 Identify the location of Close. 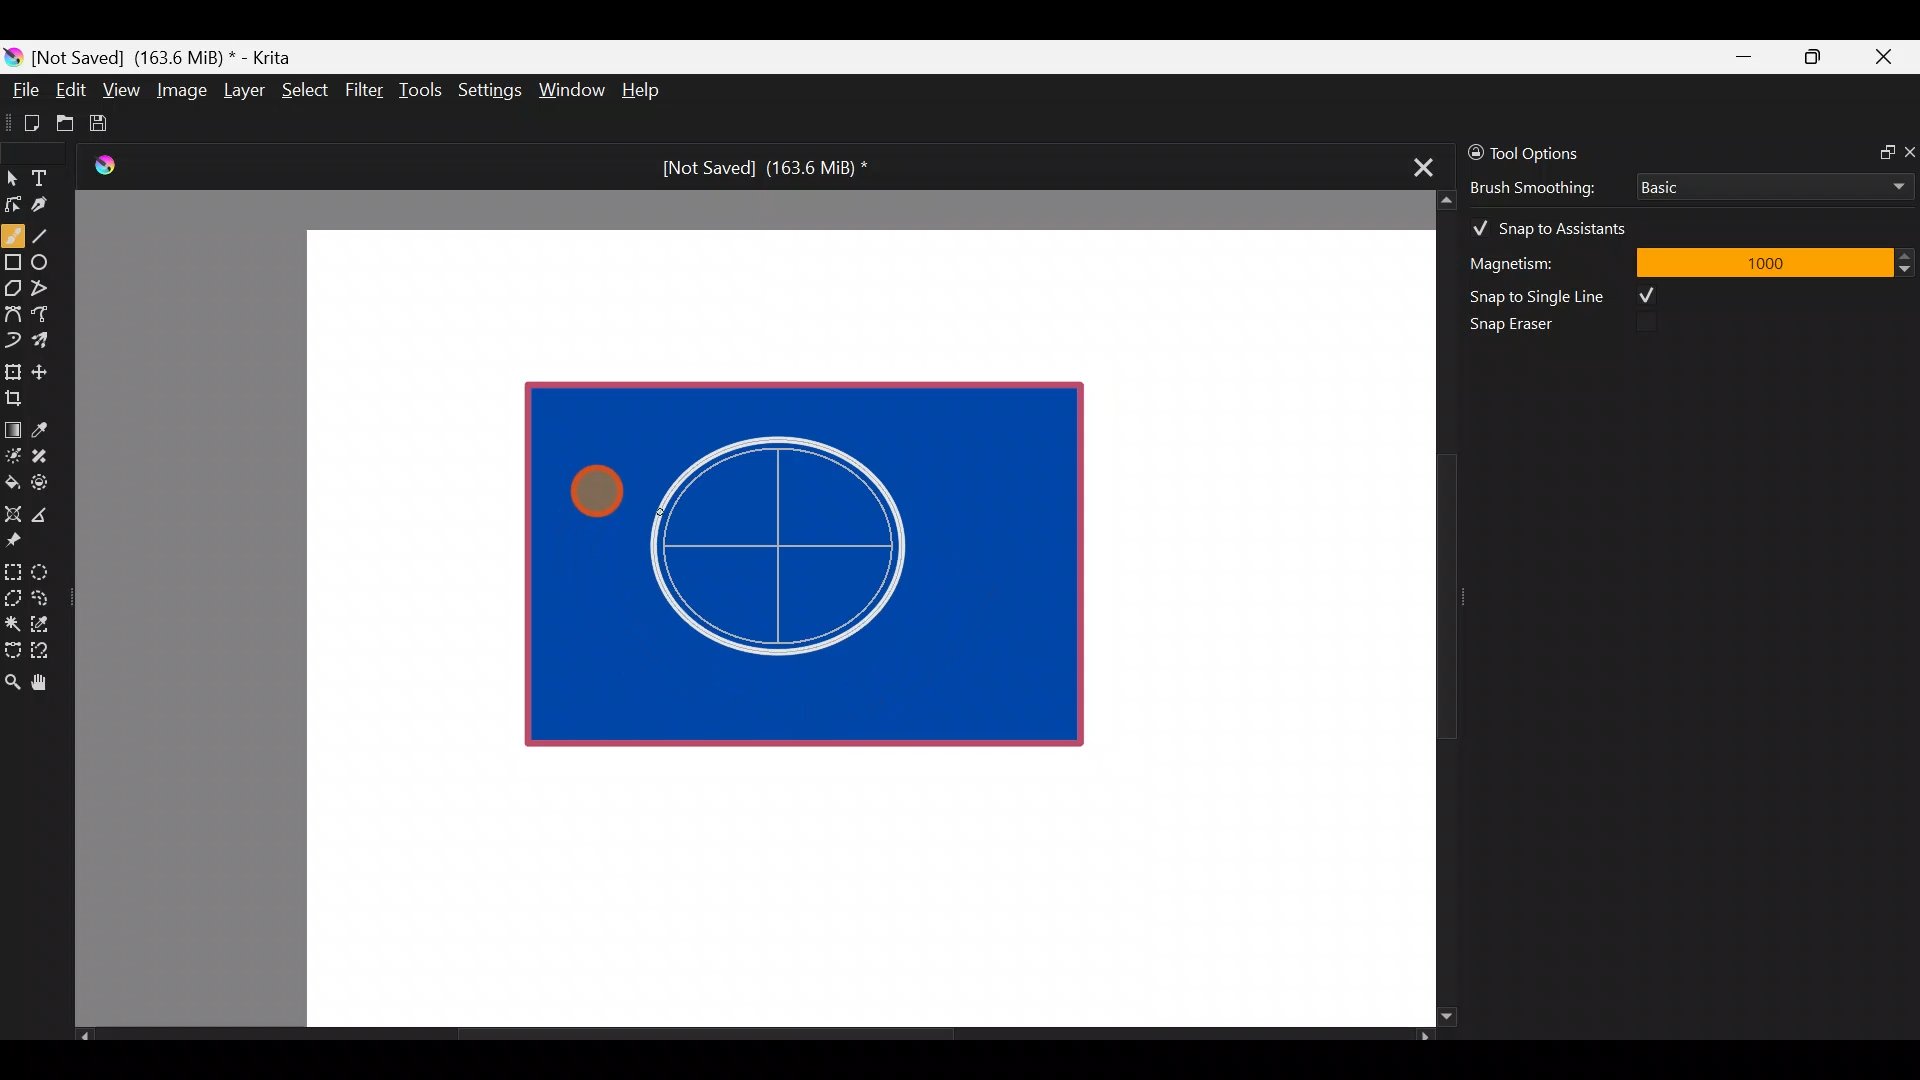
(1885, 61).